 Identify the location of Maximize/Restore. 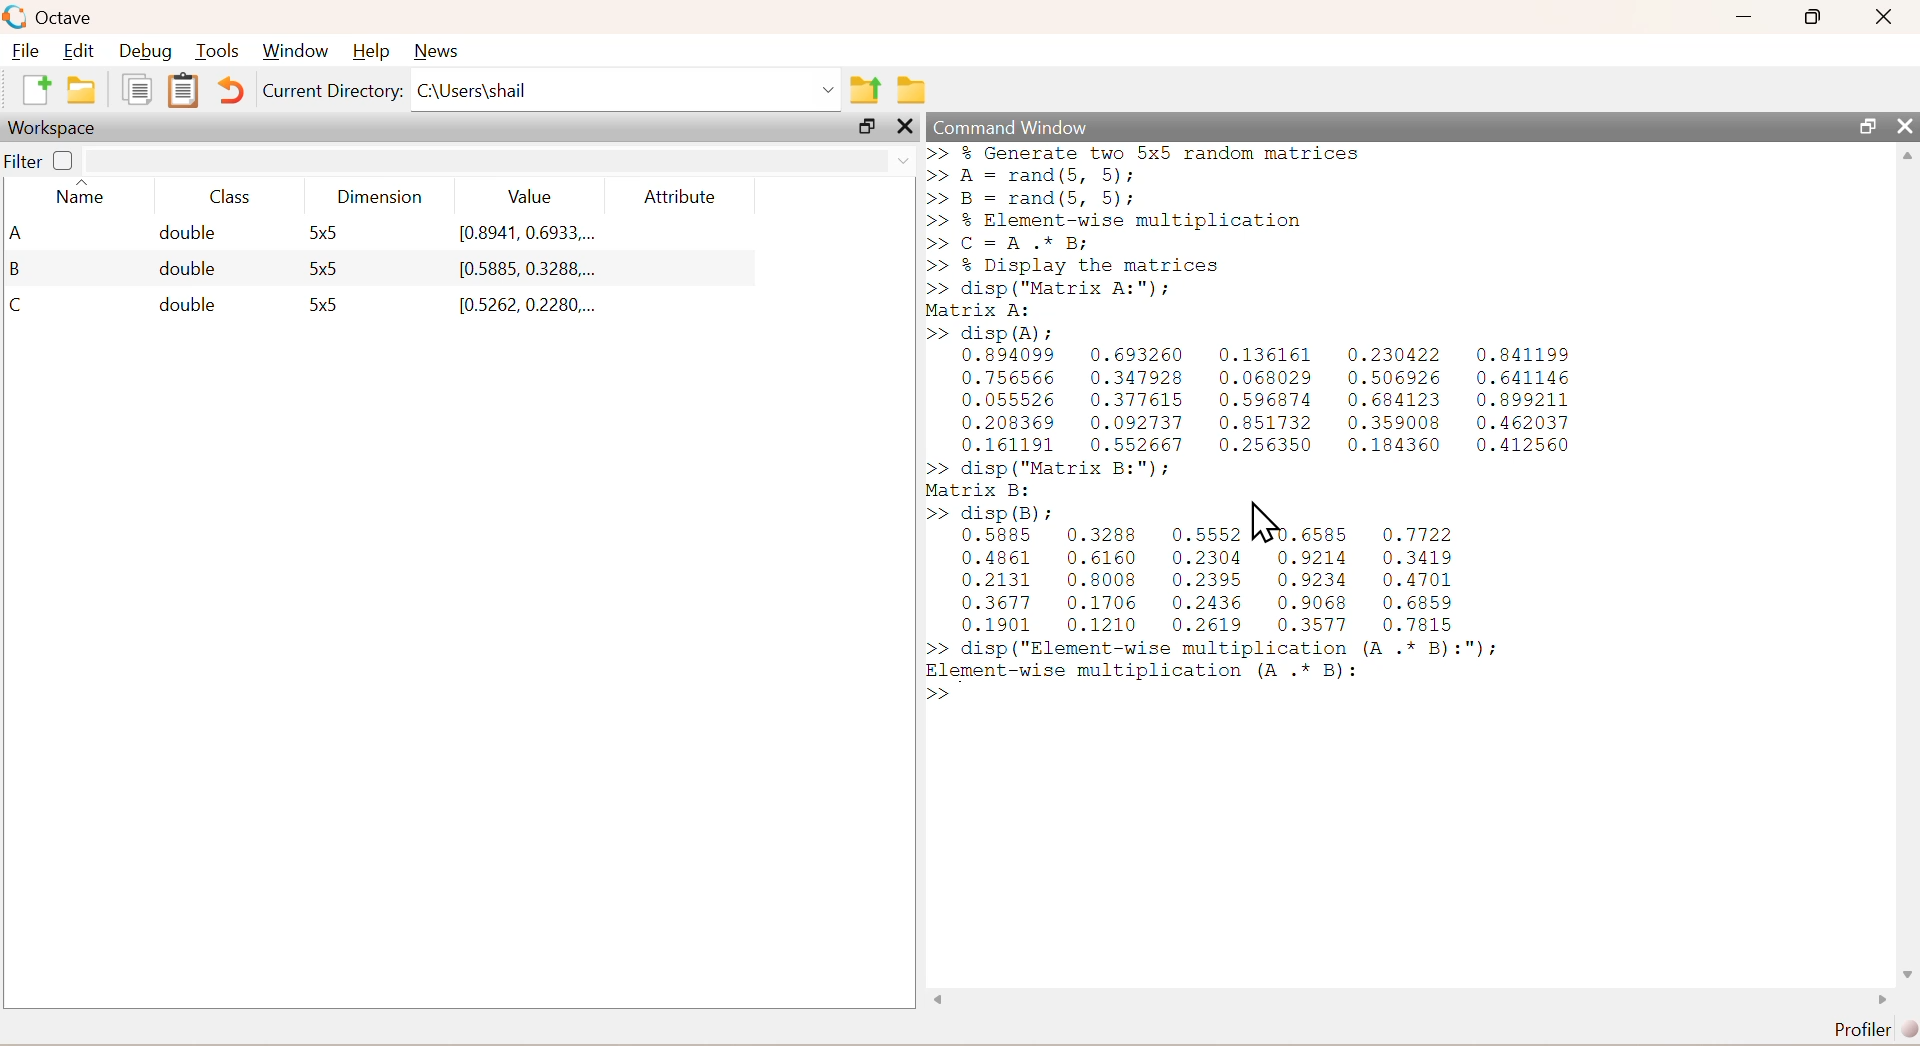
(1864, 124).